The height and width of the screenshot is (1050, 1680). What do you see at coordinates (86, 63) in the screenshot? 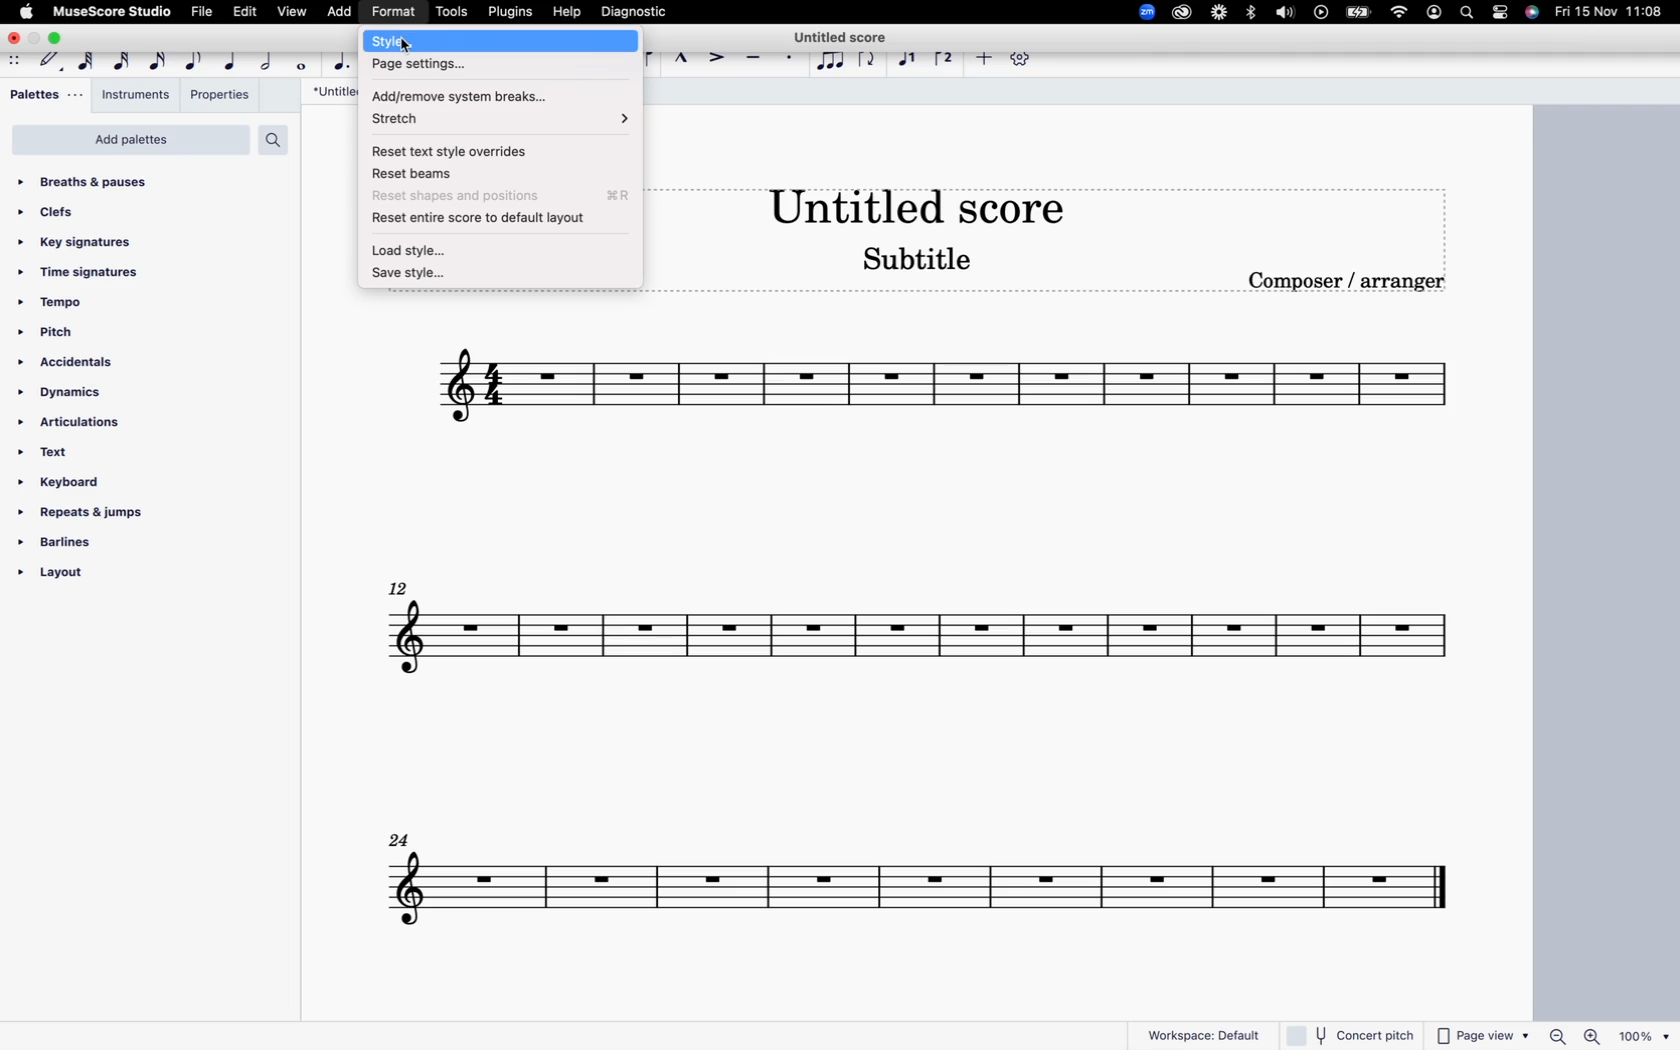
I see `64th note` at bounding box center [86, 63].